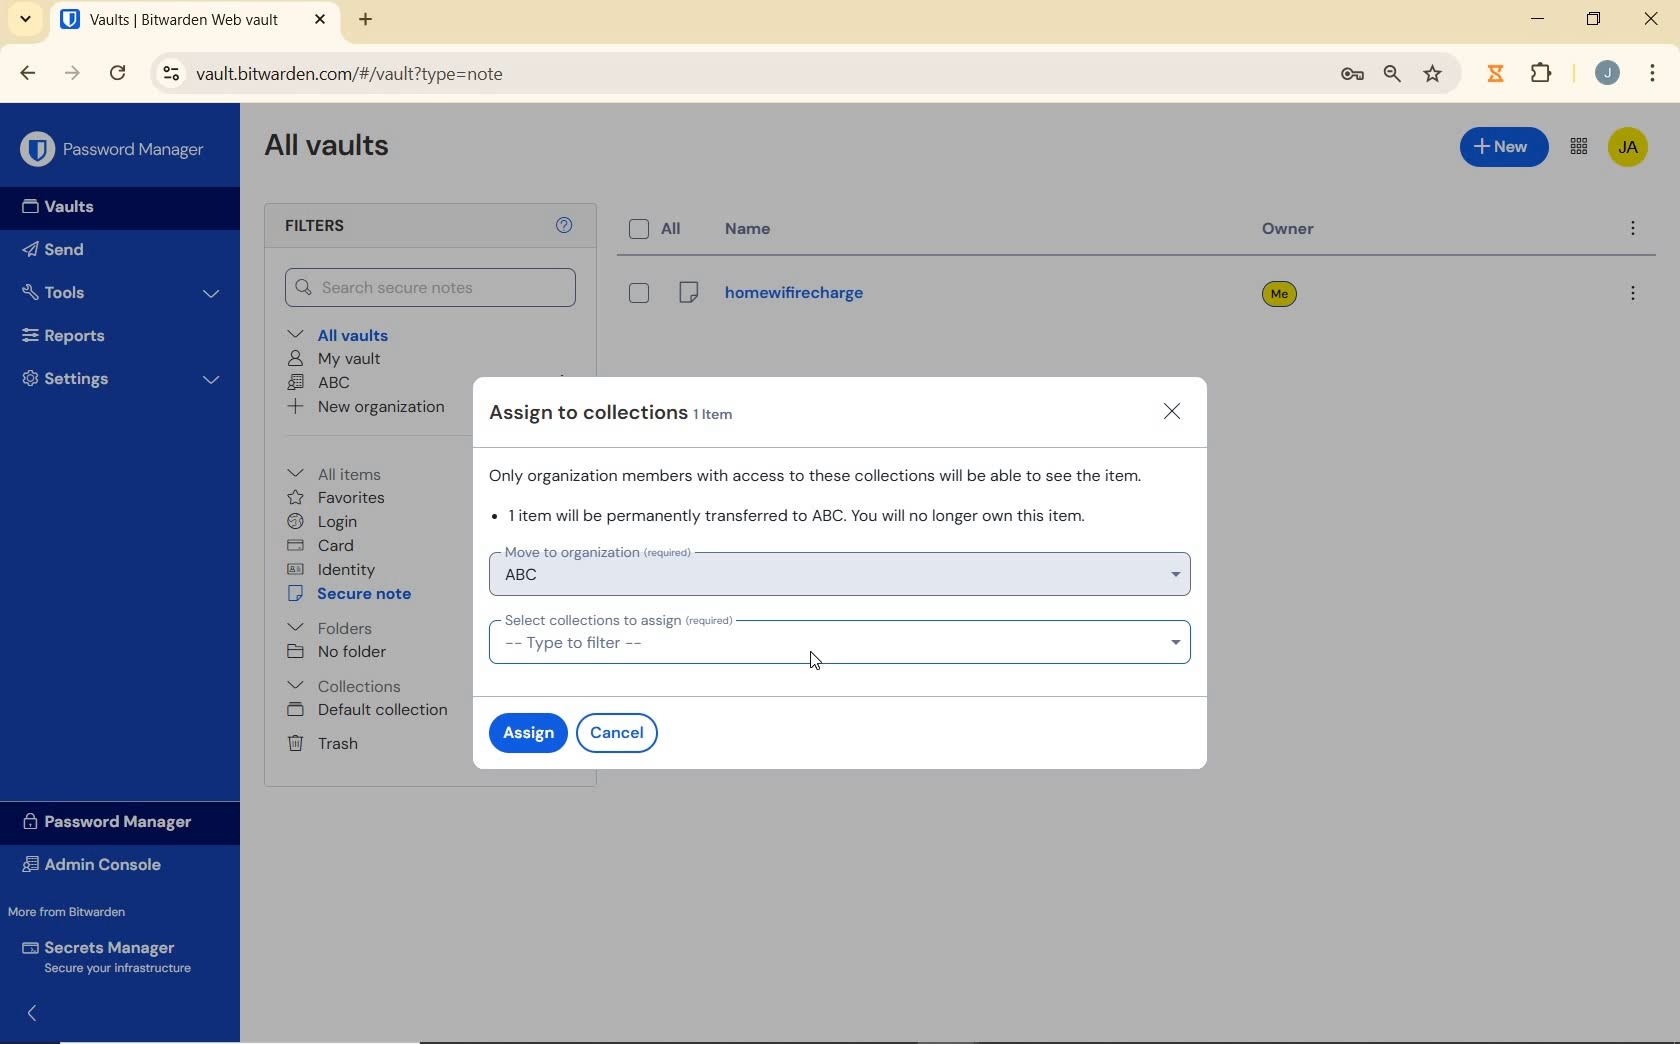 The image size is (1680, 1044). I want to click on owner, so click(1295, 231).